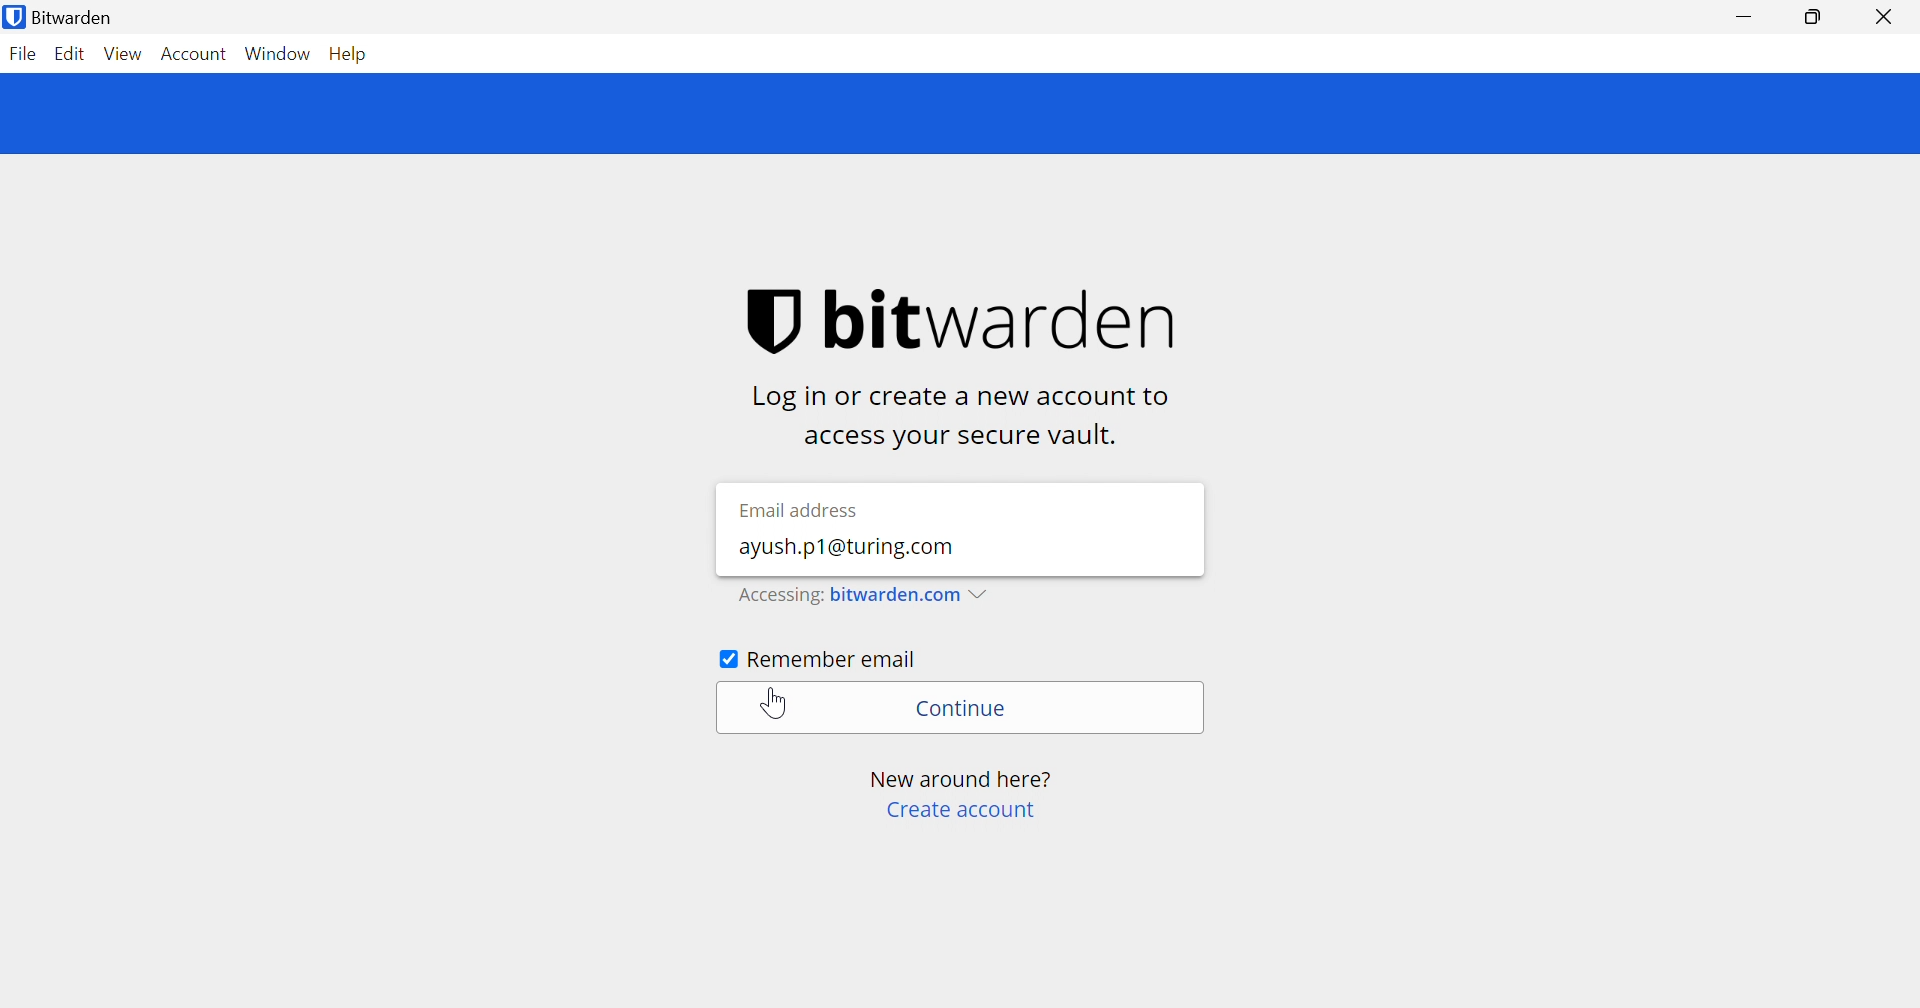 The height and width of the screenshot is (1008, 1920). Describe the element at coordinates (773, 705) in the screenshot. I see `Cursor` at that location.